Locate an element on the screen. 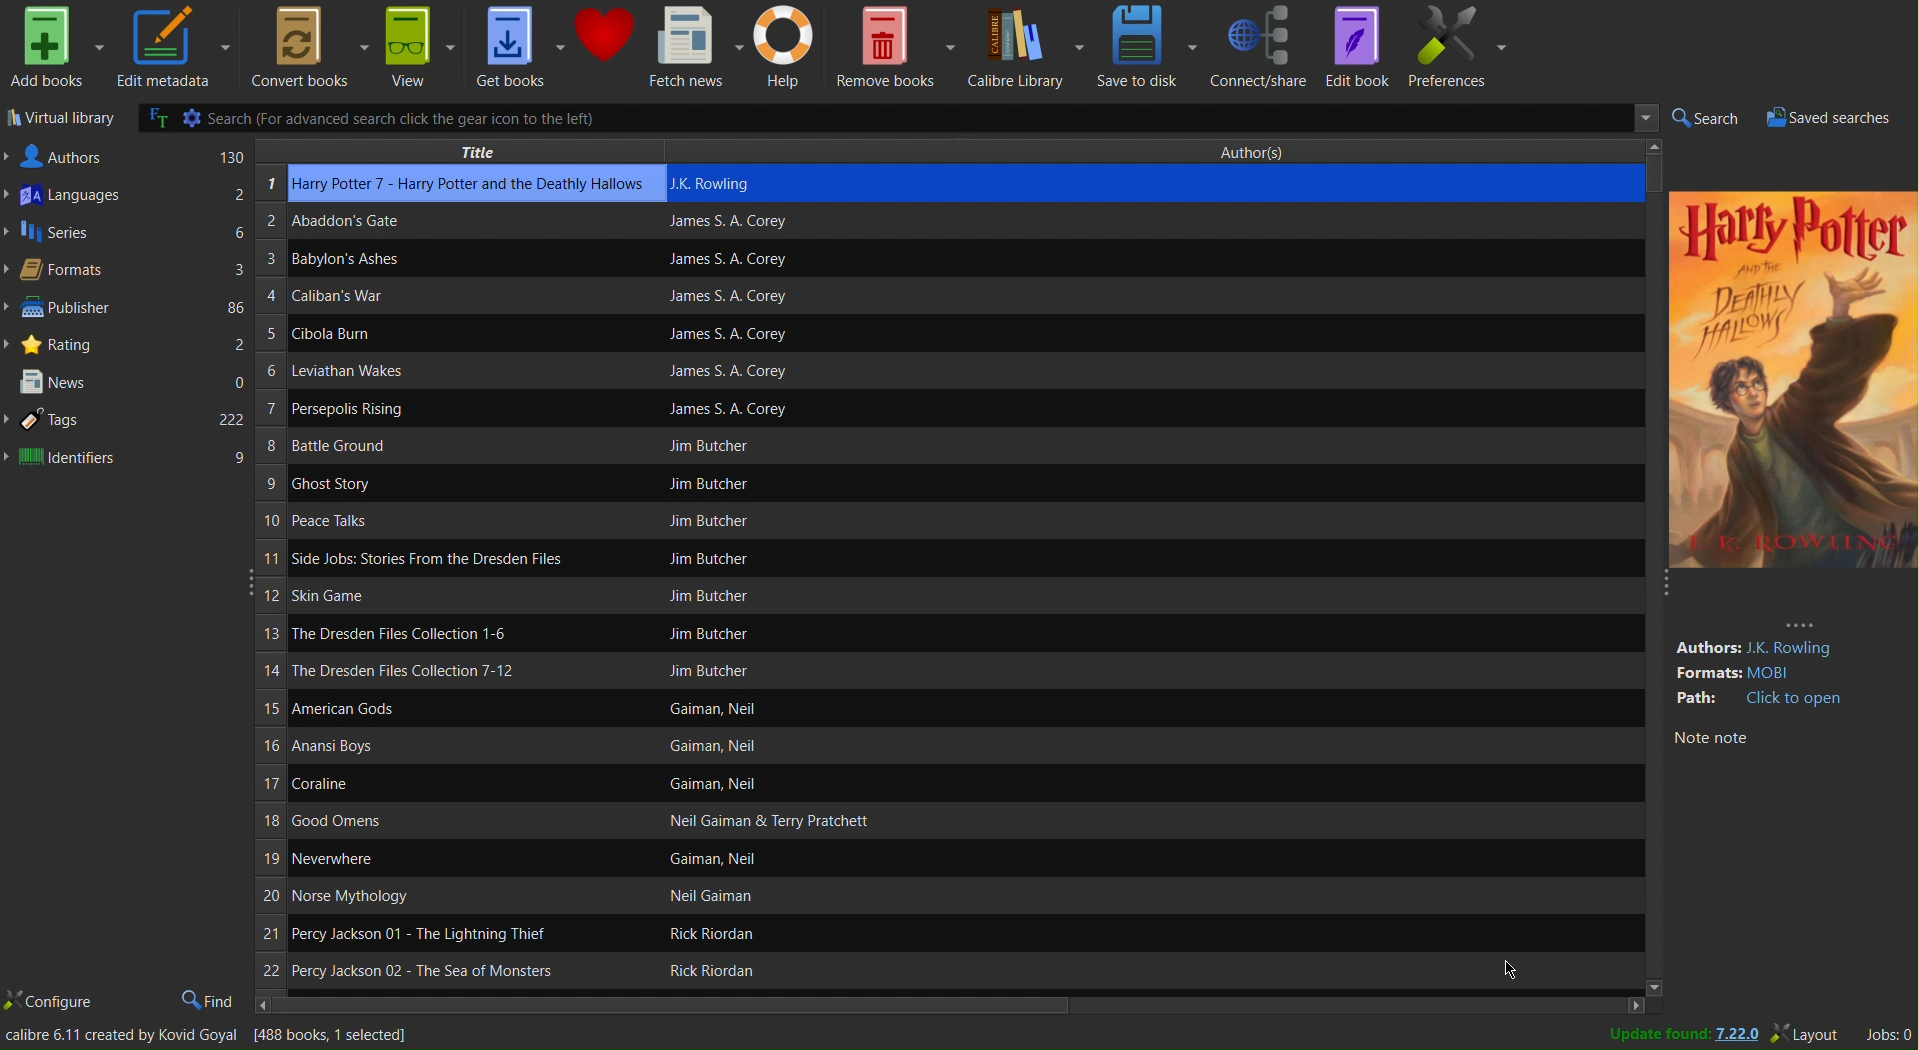 The image size is (1918, 1050). Author’s name is located at coordinates (784, 898).